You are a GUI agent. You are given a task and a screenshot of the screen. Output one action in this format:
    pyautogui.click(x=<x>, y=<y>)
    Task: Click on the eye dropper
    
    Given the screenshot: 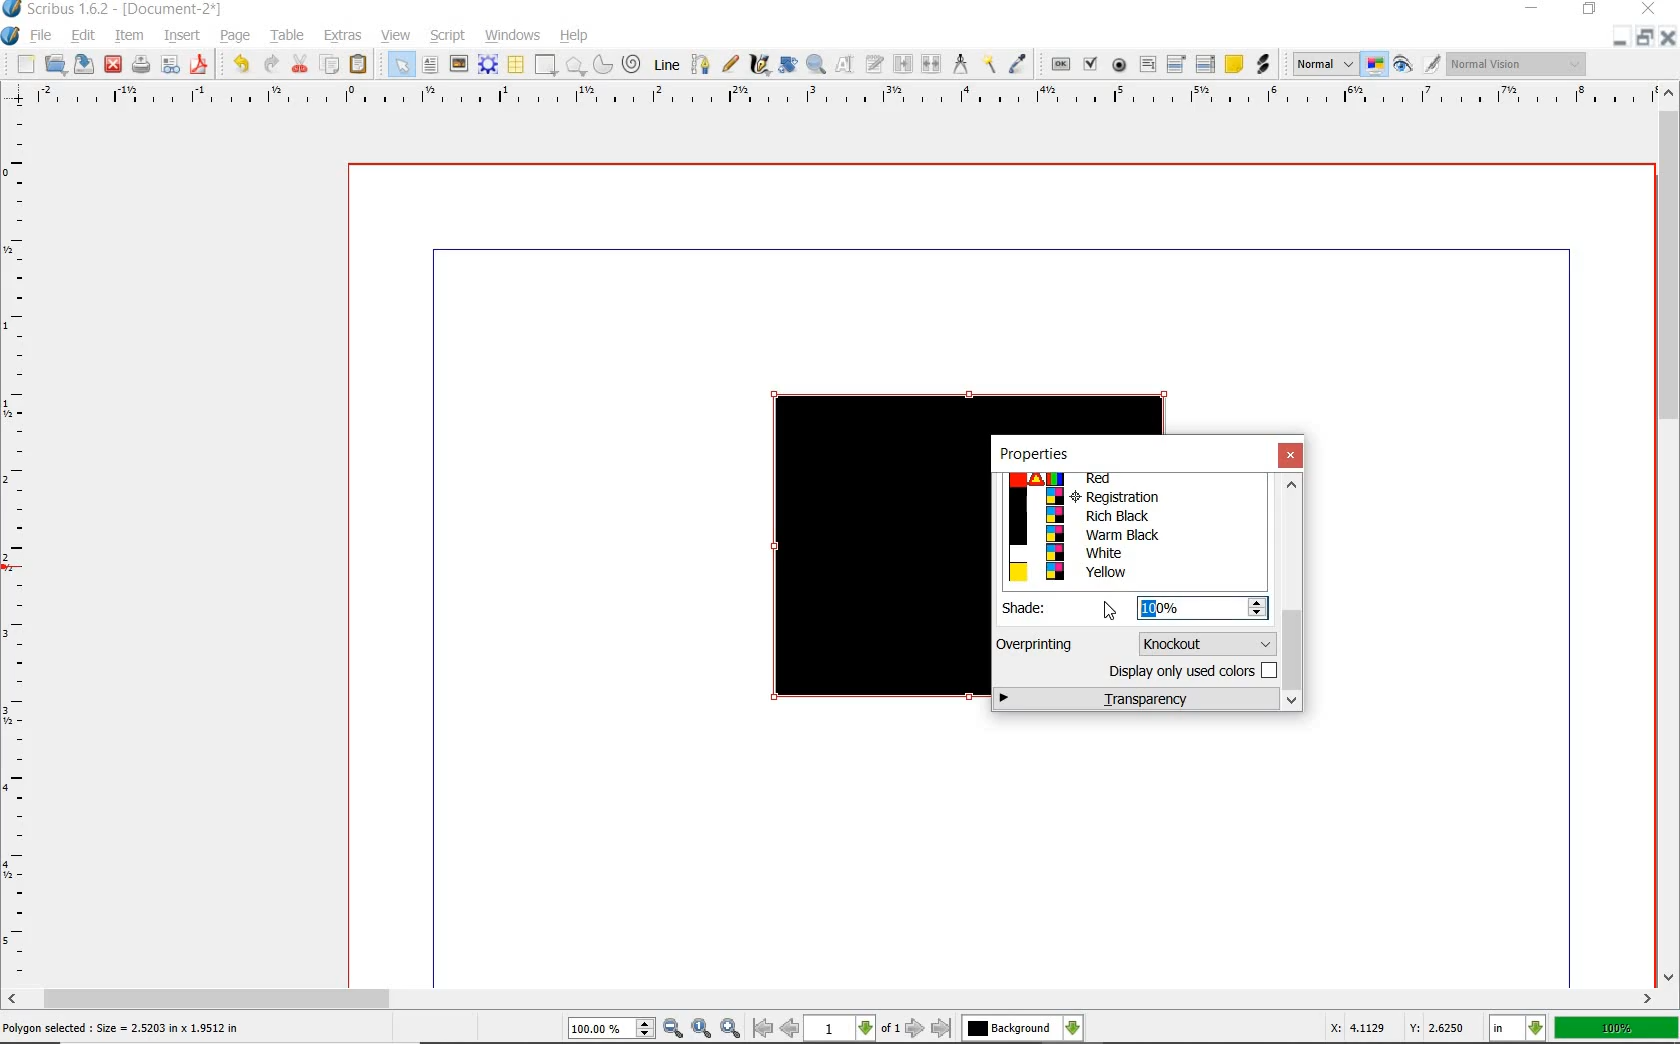 What is the action you would take?
    pyautogui.click(x=1020, y=63)
    